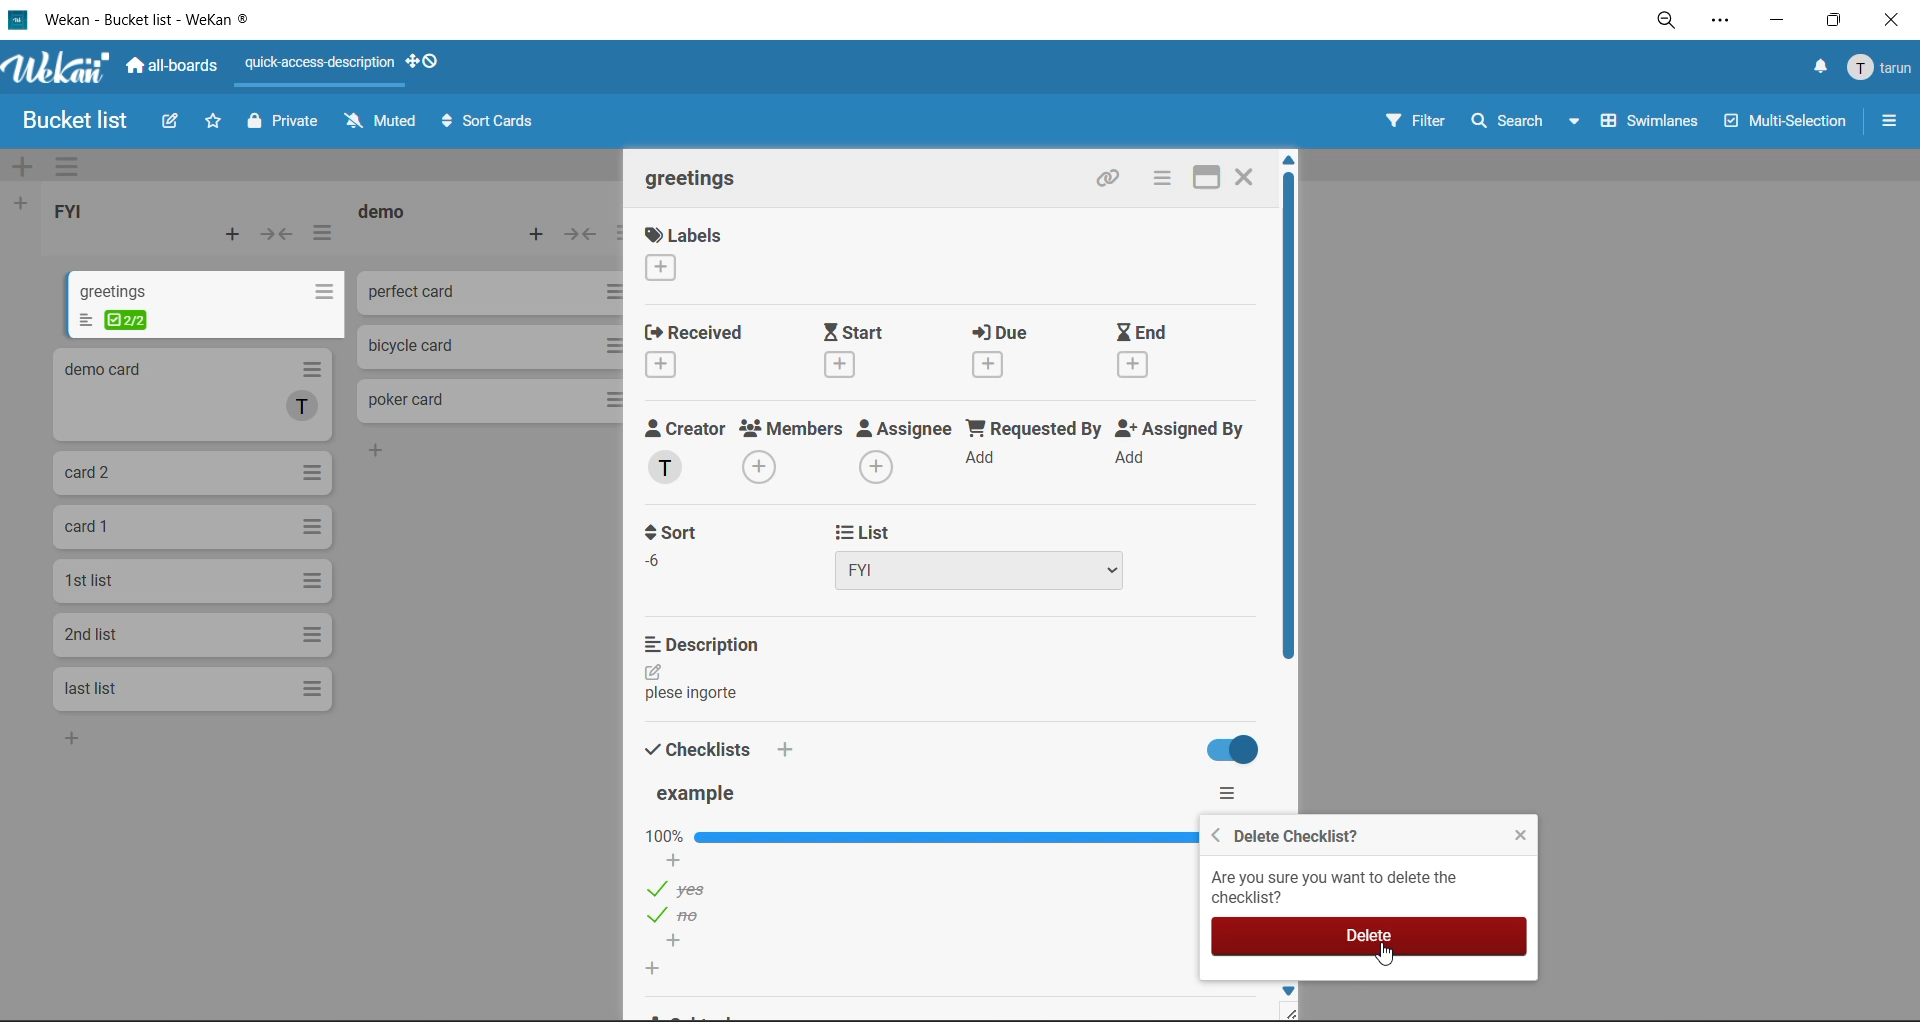 This screenshot has height=1022, width=1920. I want to click on settings, so click(1726, 21).